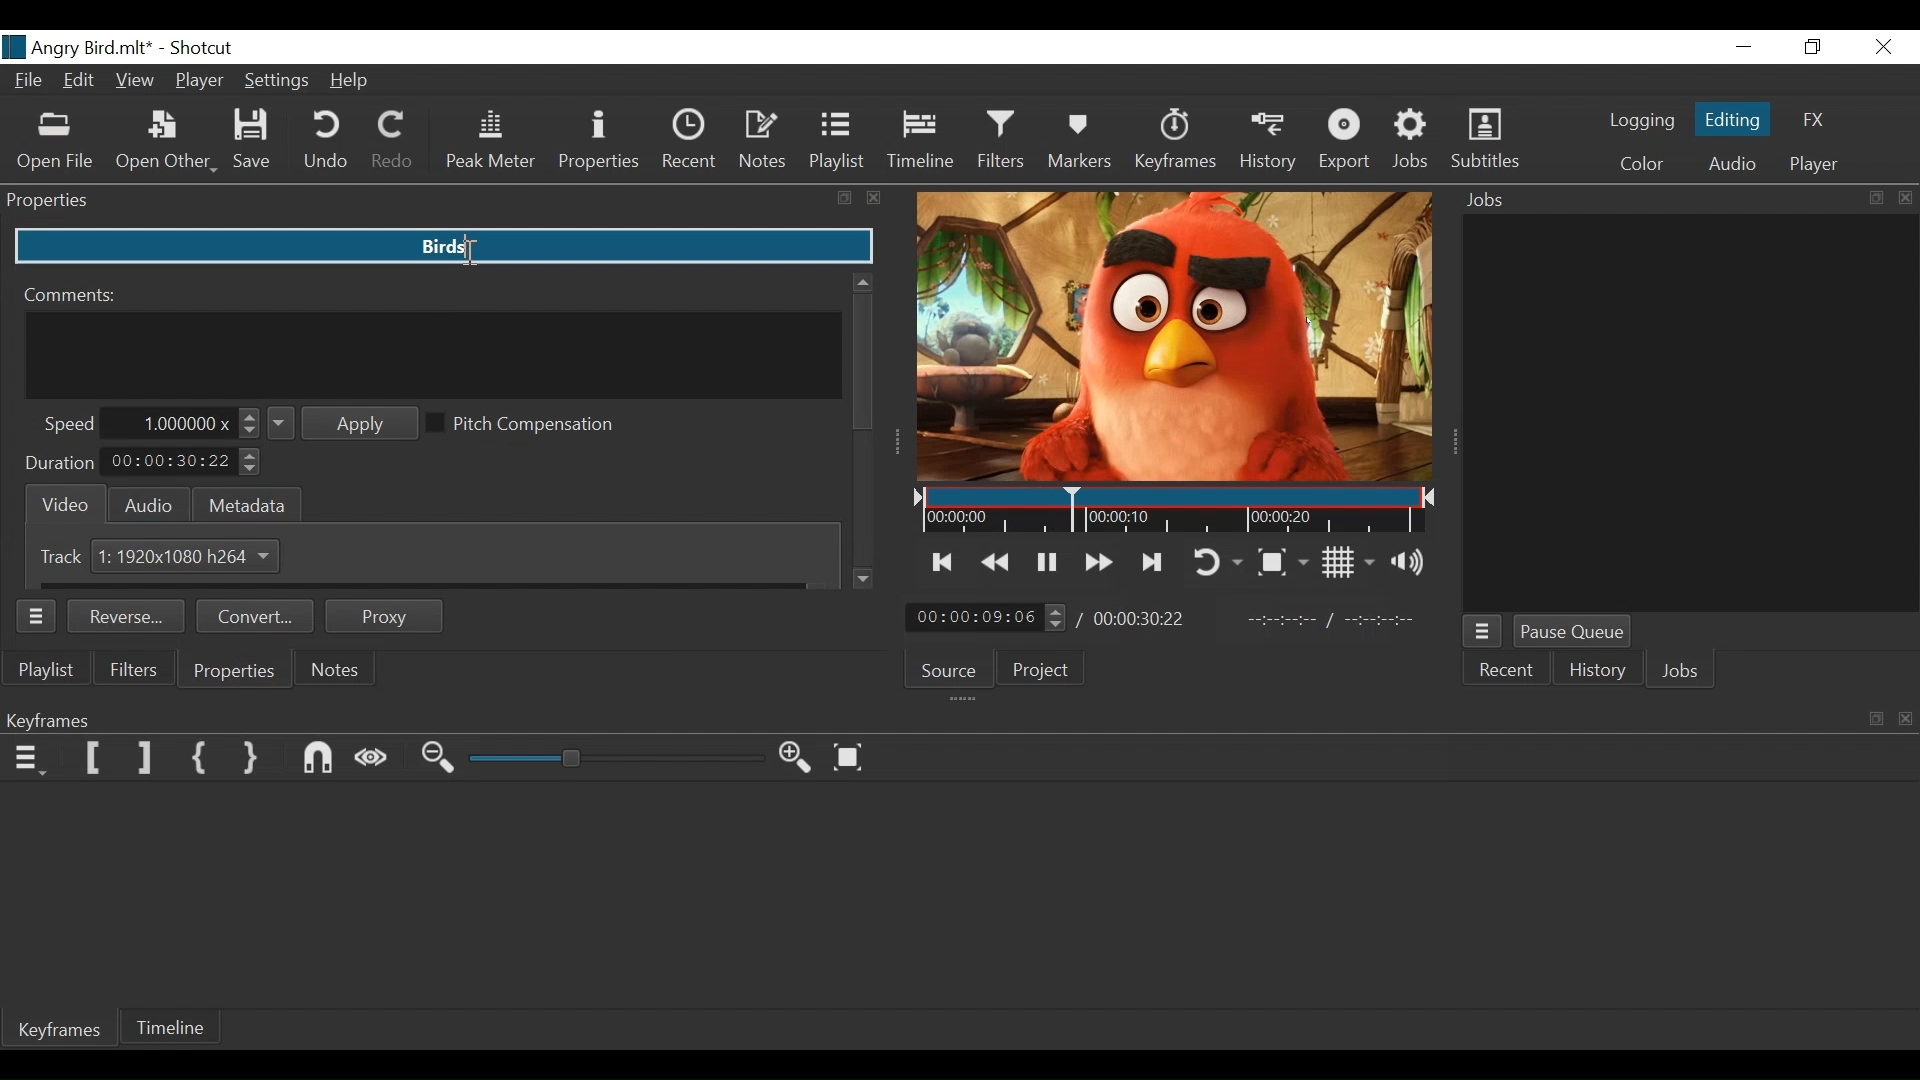 The height and width of the screenshot is (1080, 1920). I want to click on Adjust Speed, so click(189, 423).